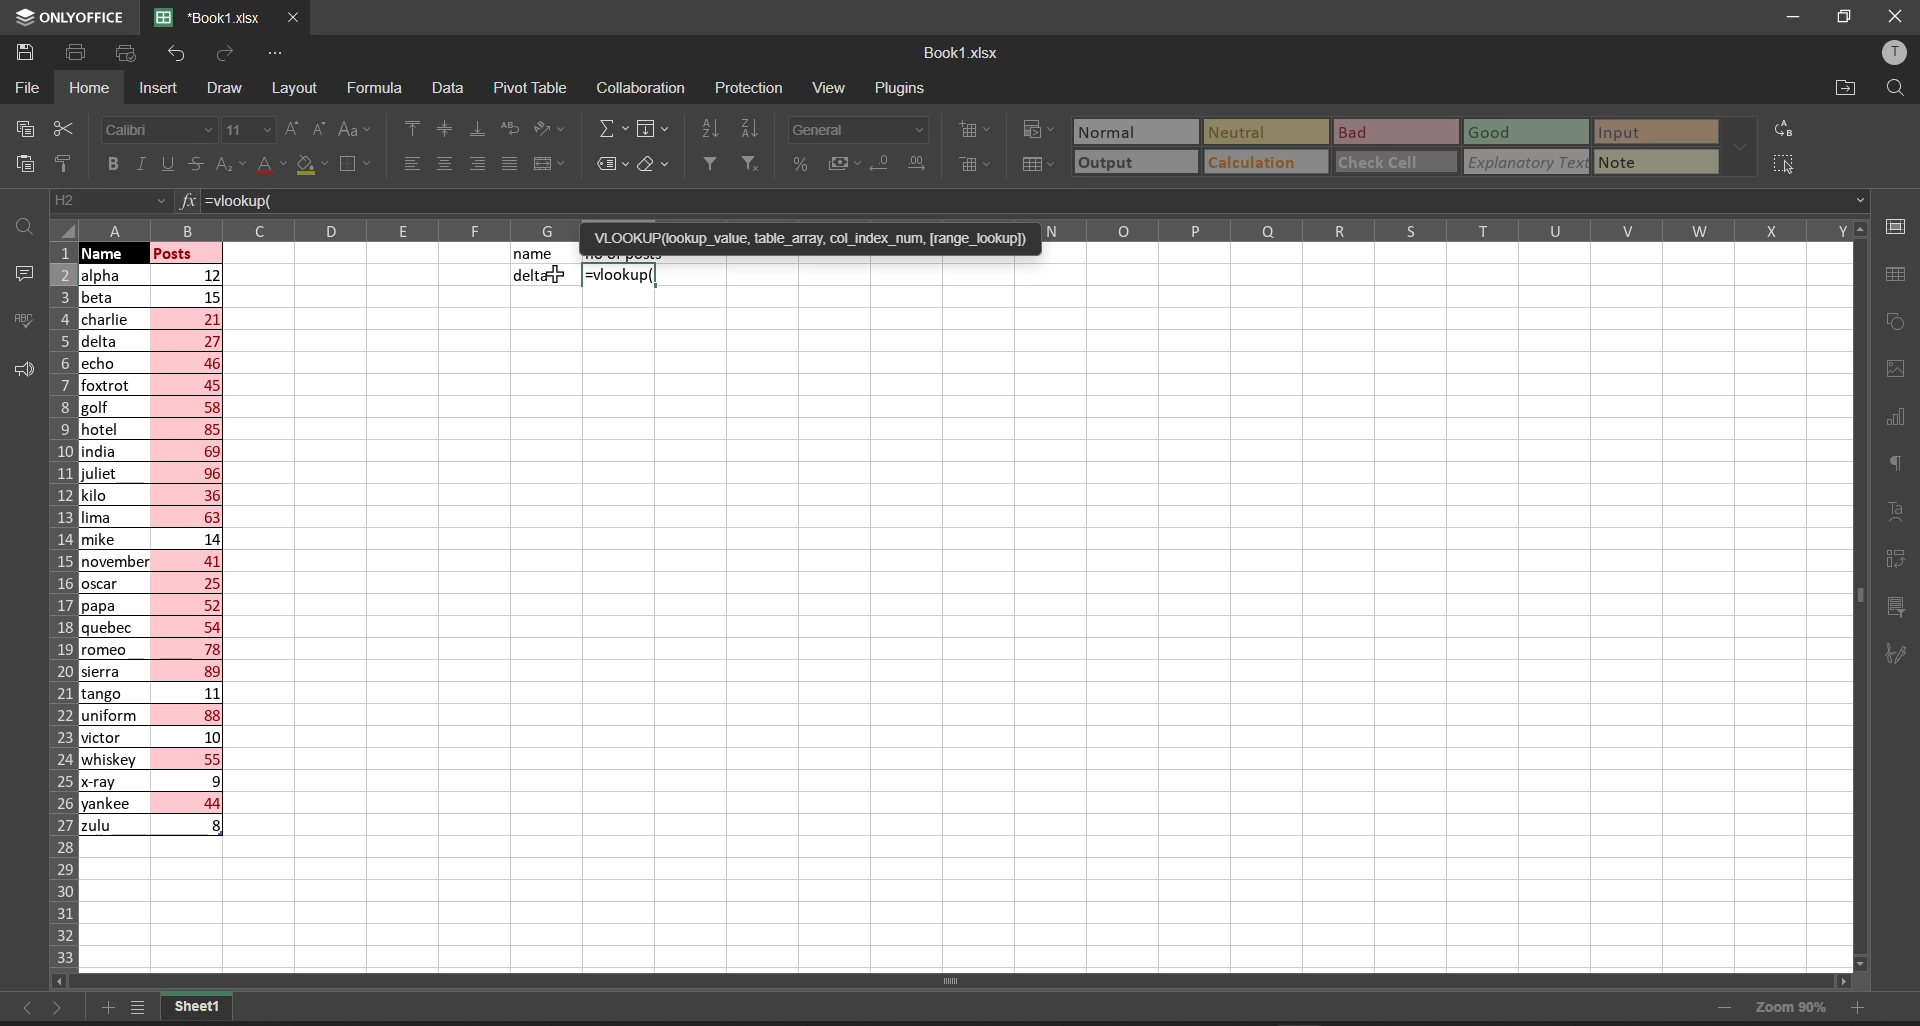 Image resolution: width=1920 pixels, height=1026 pixels. I want to click on horizontal scroll bar, so click(956, 981).